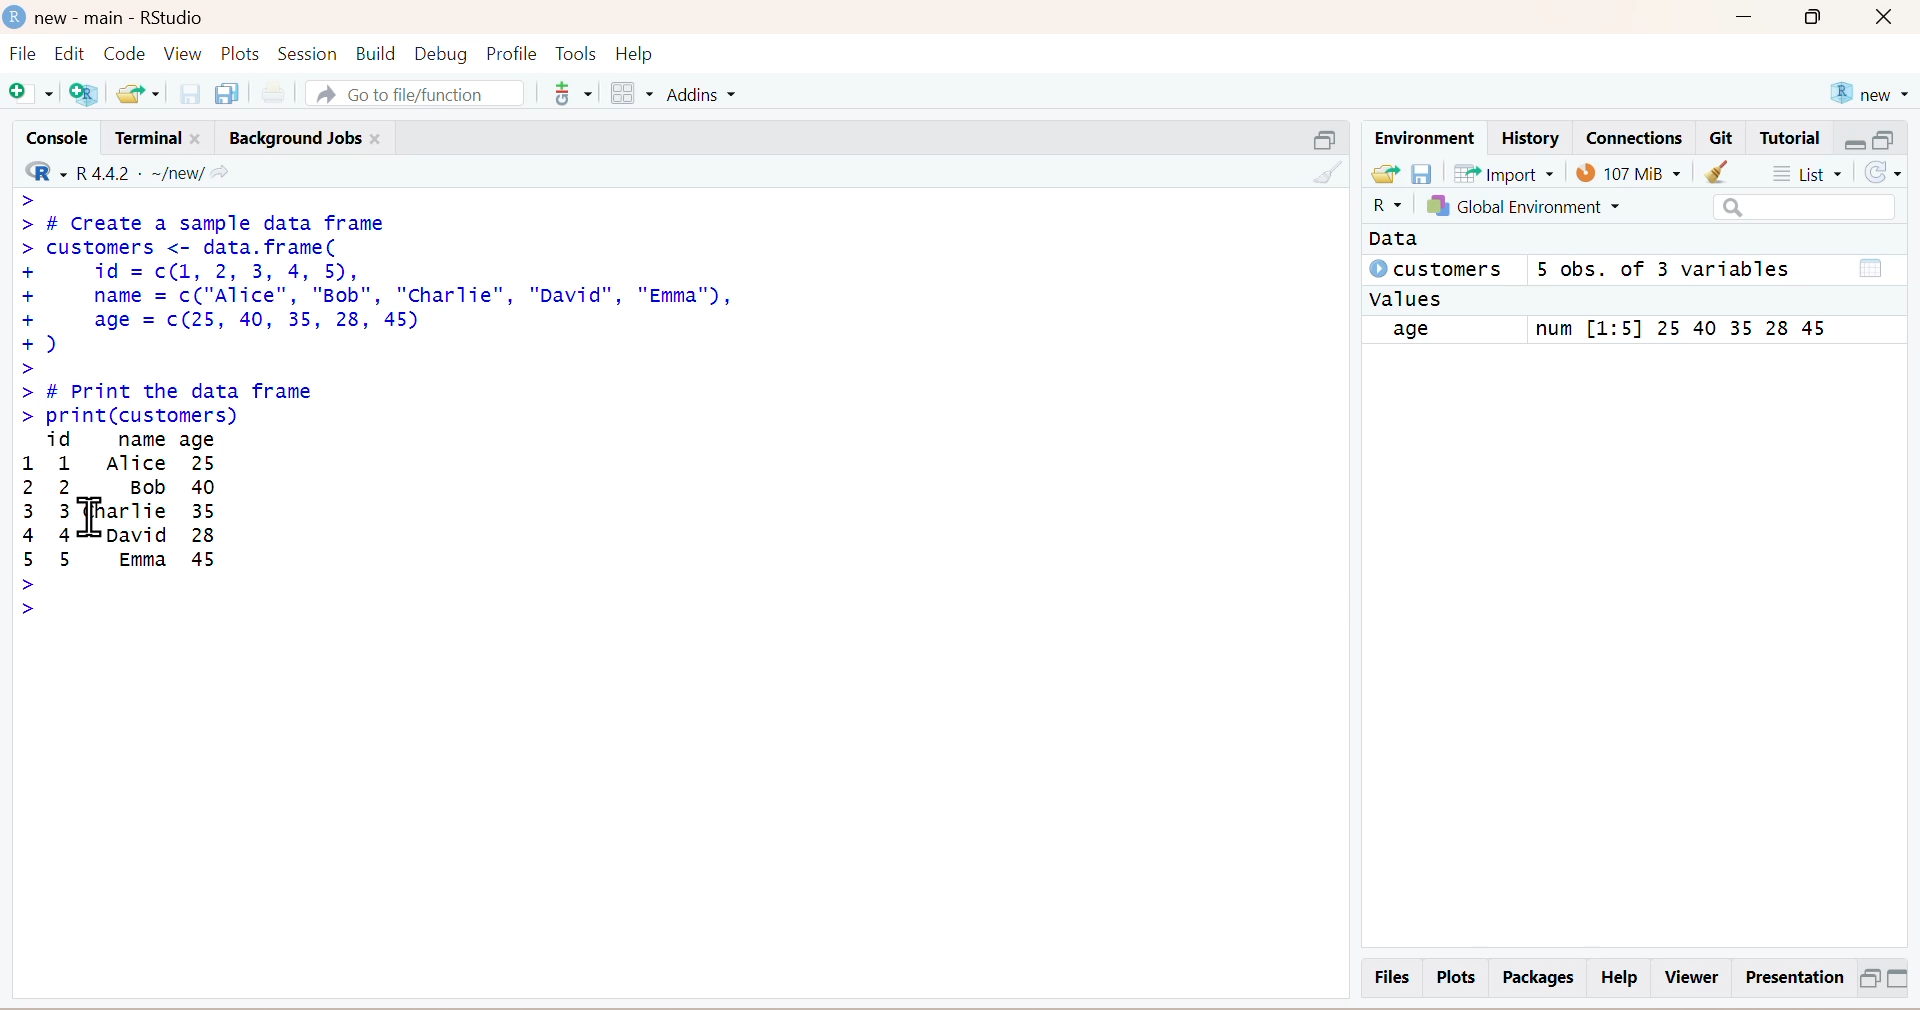 The width and height of the screenshot is (1920, 1010). I want to click on Clear Console, so click(1323, 171).